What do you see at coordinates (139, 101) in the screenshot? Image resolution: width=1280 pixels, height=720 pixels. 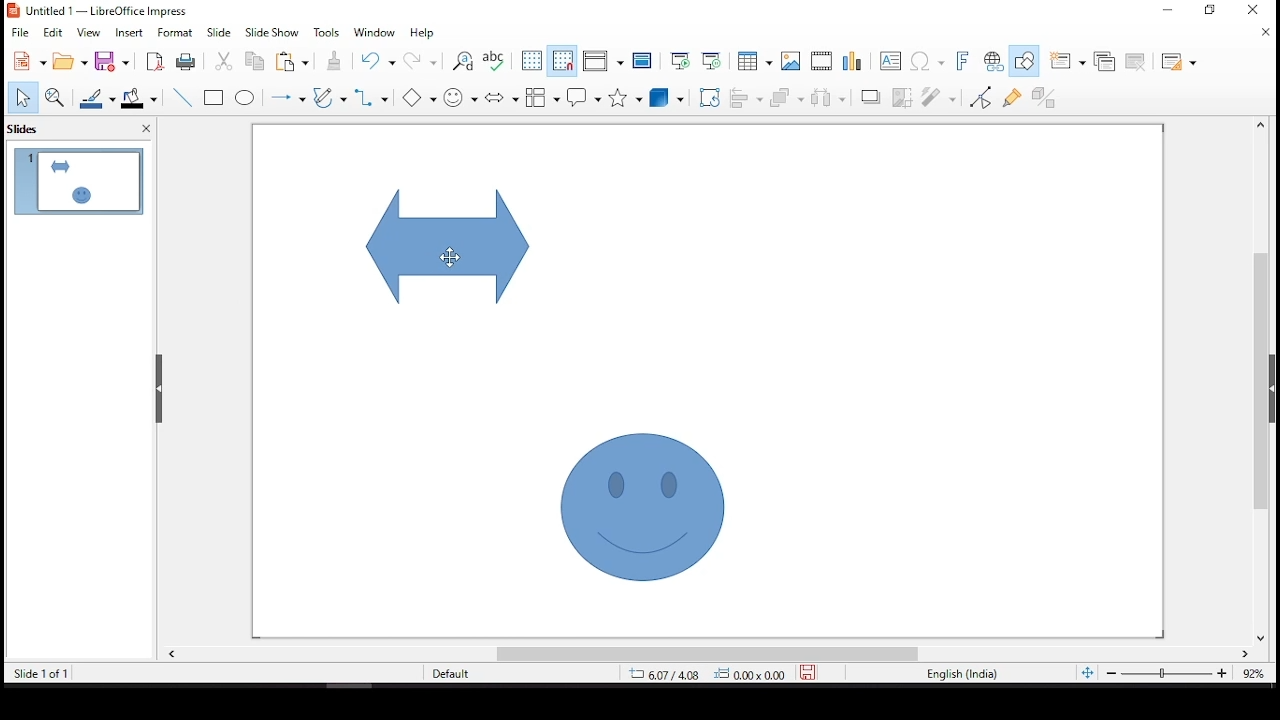 I see `fill color` at bounding box center [139, 101].